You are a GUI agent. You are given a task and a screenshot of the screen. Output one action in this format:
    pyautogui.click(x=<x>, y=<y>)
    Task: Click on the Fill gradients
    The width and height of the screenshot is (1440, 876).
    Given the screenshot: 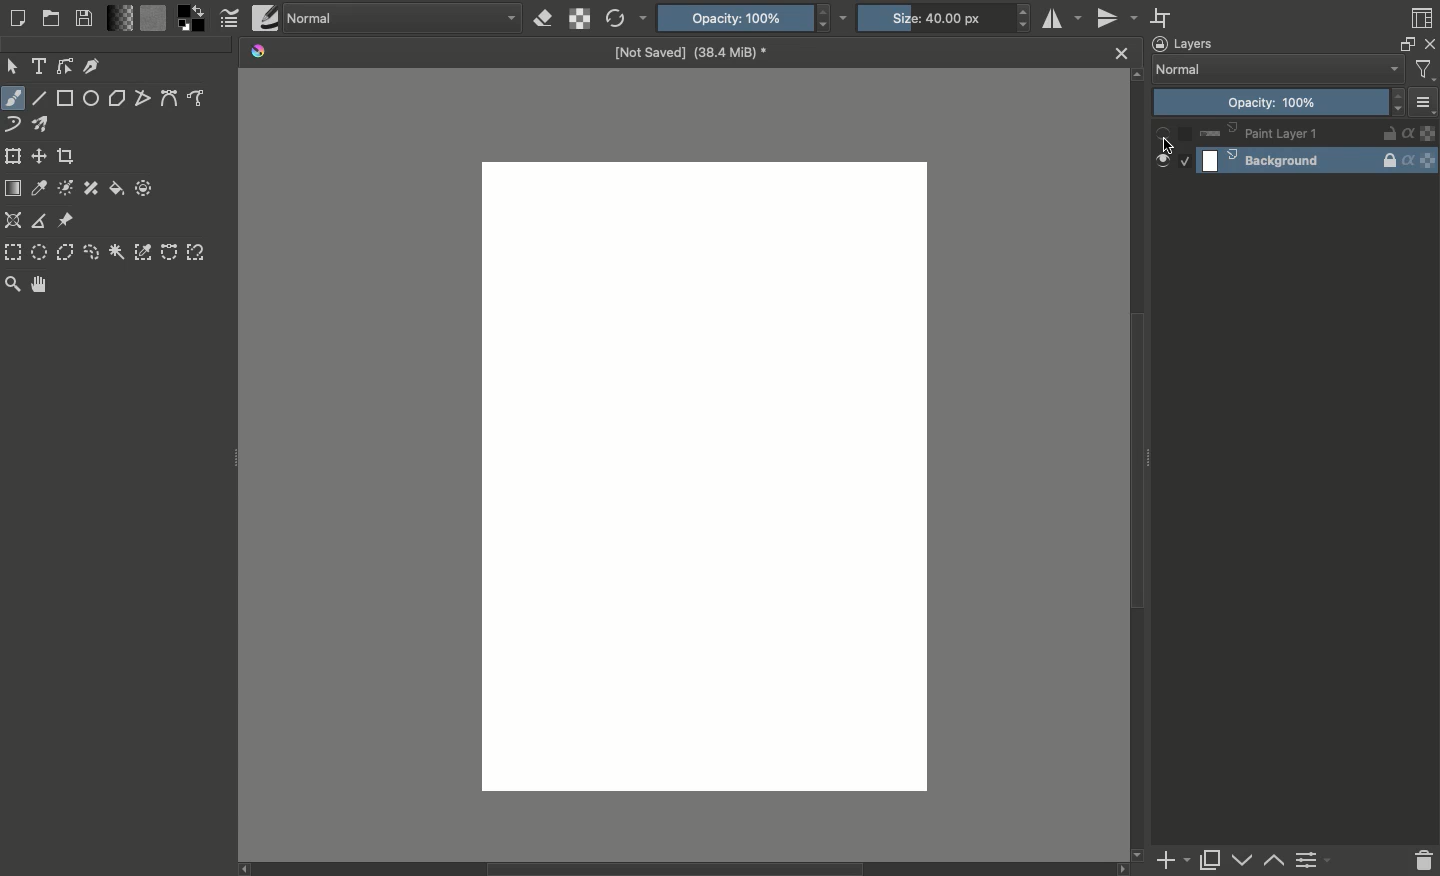 What is the action you would take?
    pyautogui.click(x=121, y=18)
    